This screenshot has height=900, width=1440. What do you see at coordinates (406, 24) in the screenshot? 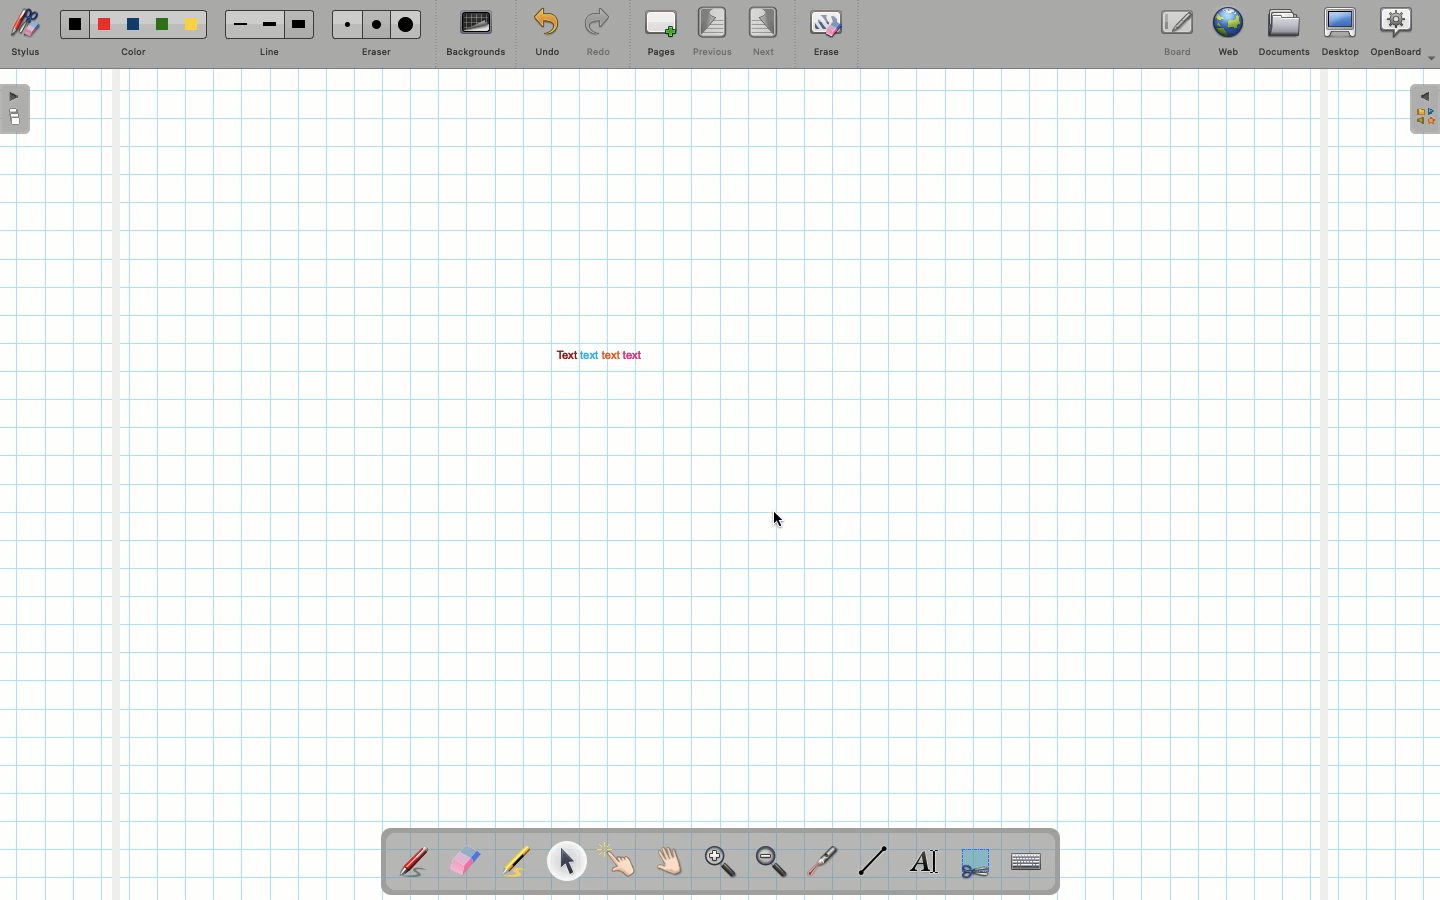
I see `Large eraser` at bounding box center [406, 24].